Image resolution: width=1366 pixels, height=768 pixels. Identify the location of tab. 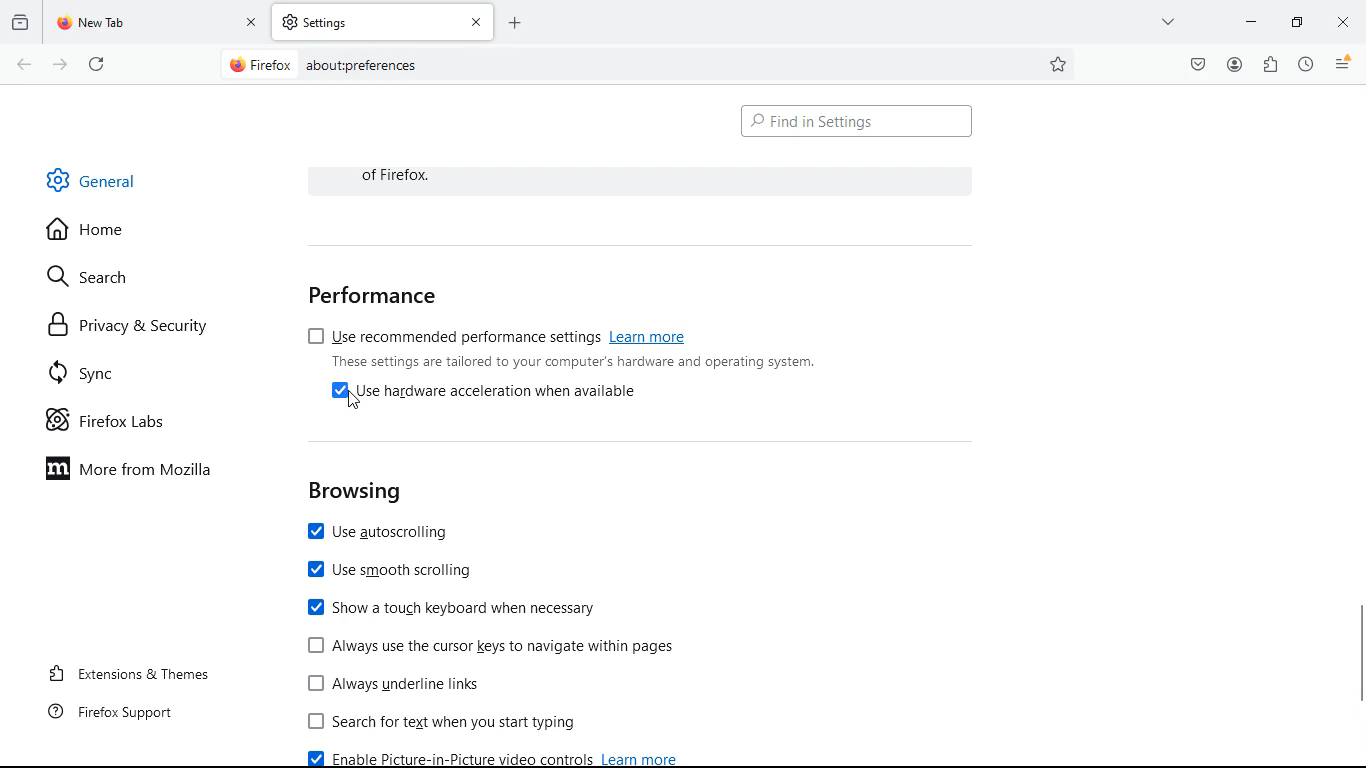
(384, 22).